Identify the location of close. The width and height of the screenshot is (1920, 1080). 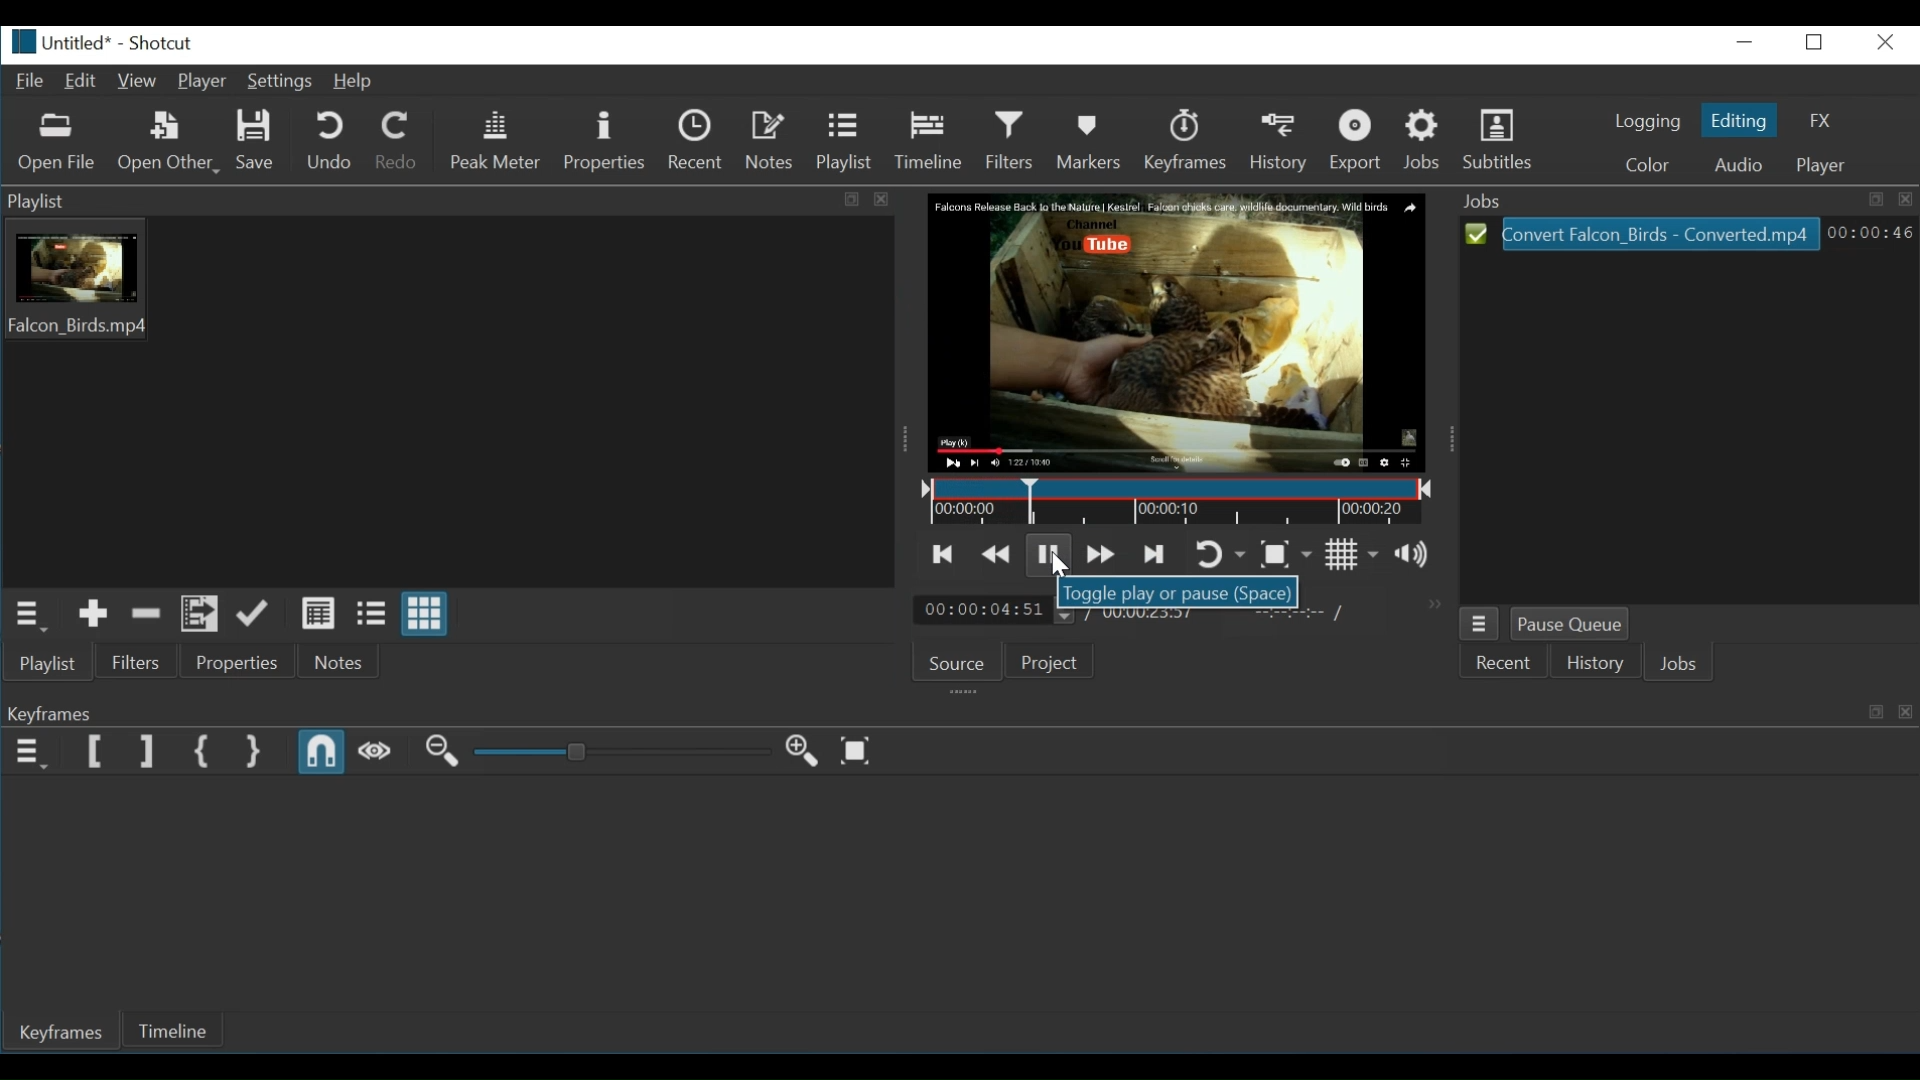
(1887, 42).